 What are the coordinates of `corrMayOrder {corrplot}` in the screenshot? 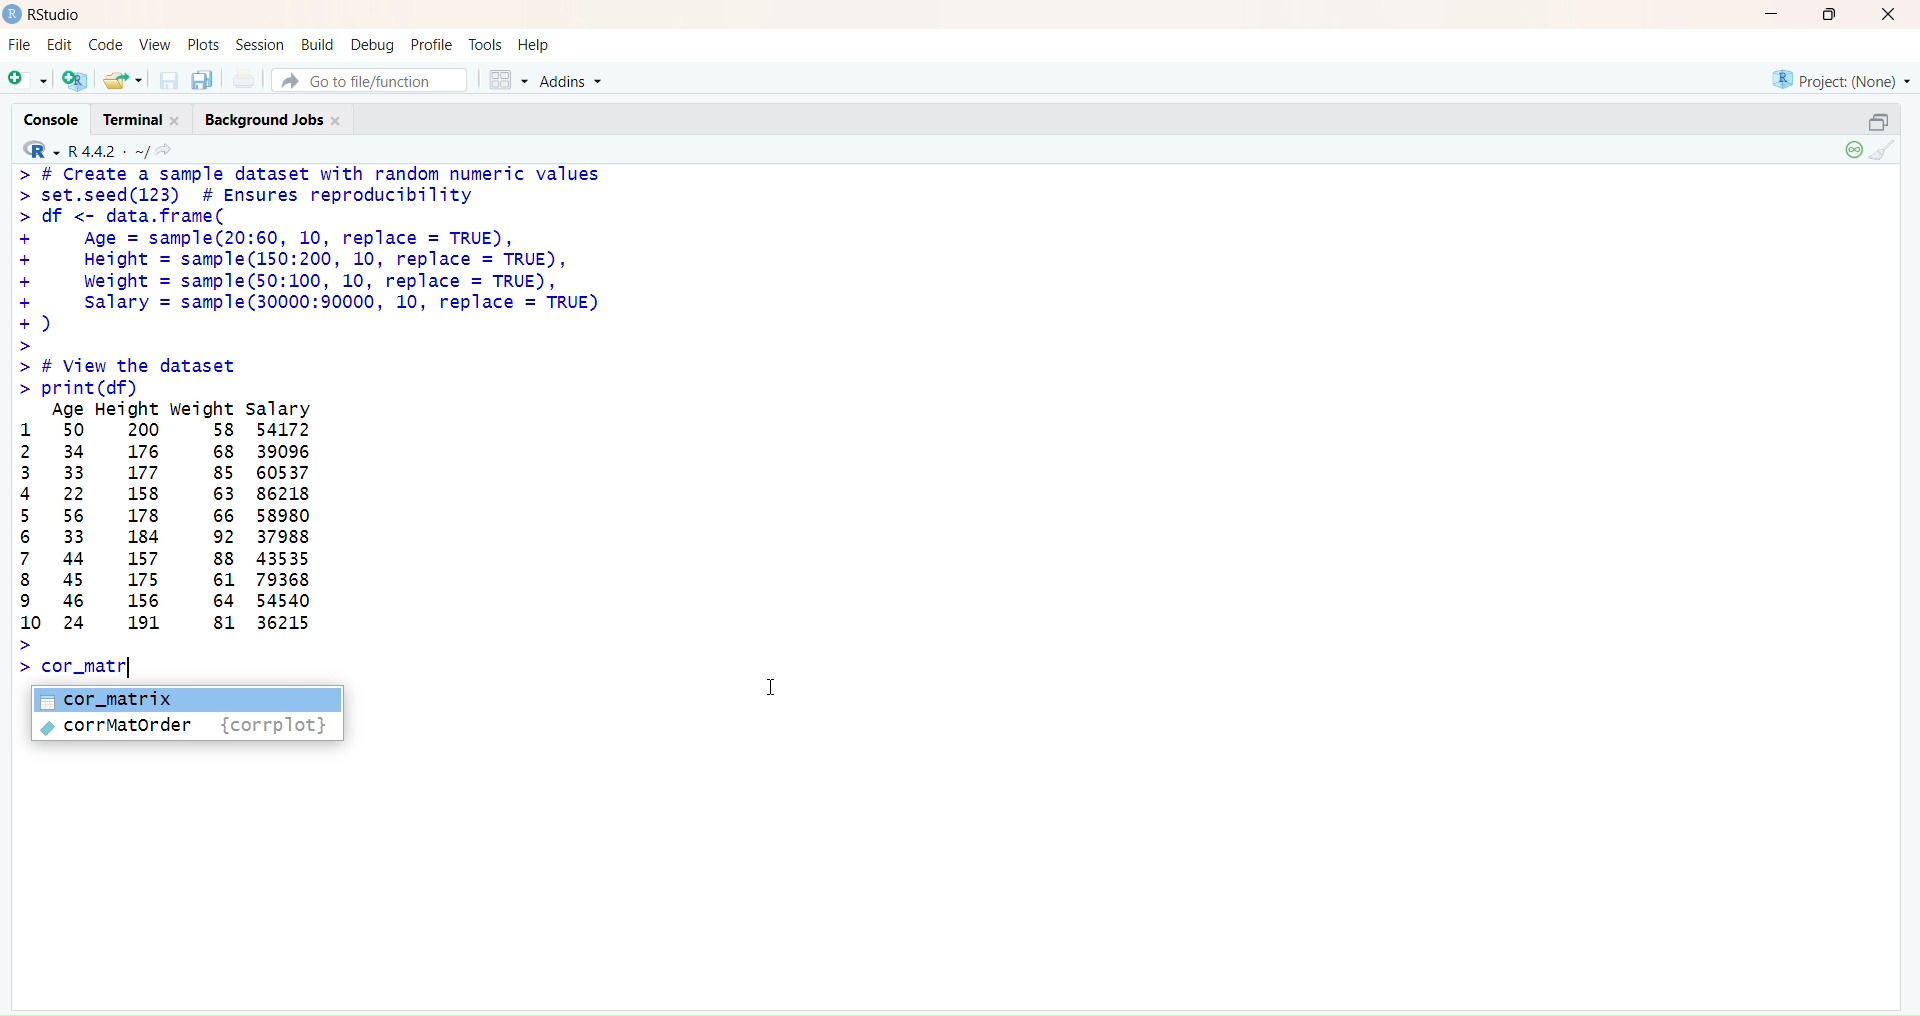 It's located at (185, 728).